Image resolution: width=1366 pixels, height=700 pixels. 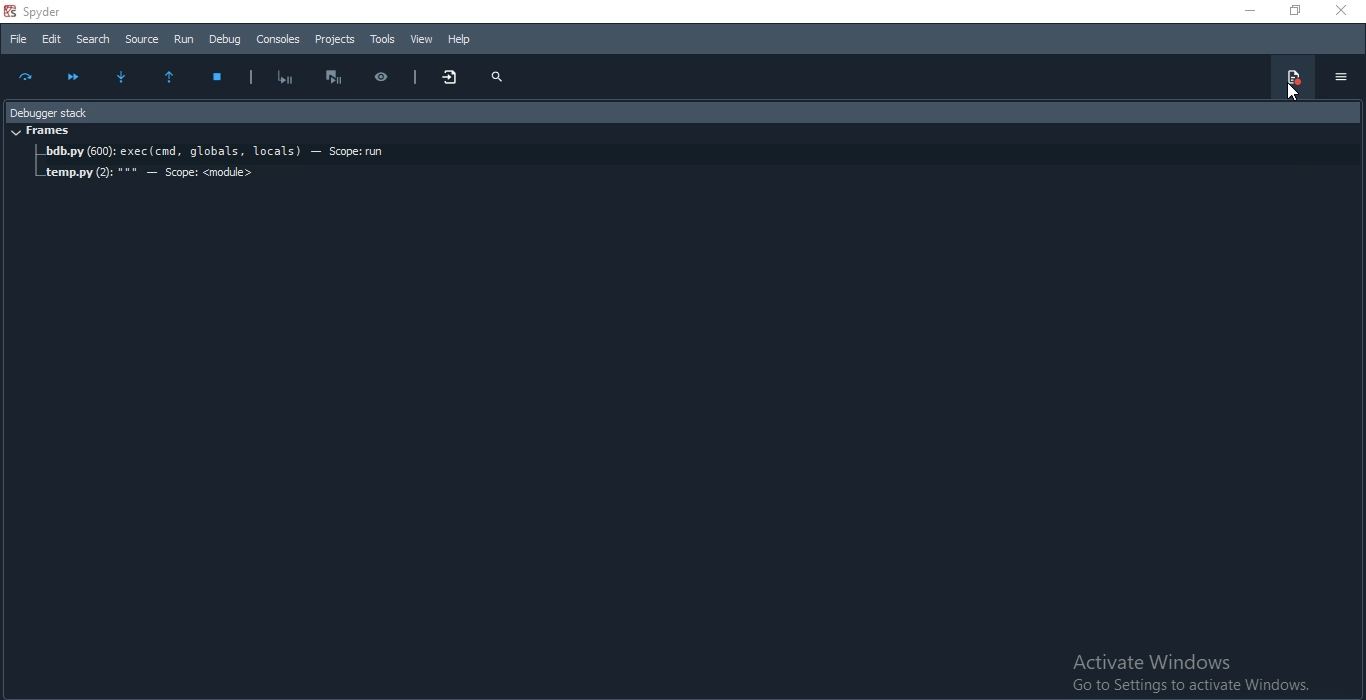 What do you see at coordinates (150, 174) in the screenshot?
I see `temp.py (2): *"* — Scope: <module>` at bounding box center [150, 174].